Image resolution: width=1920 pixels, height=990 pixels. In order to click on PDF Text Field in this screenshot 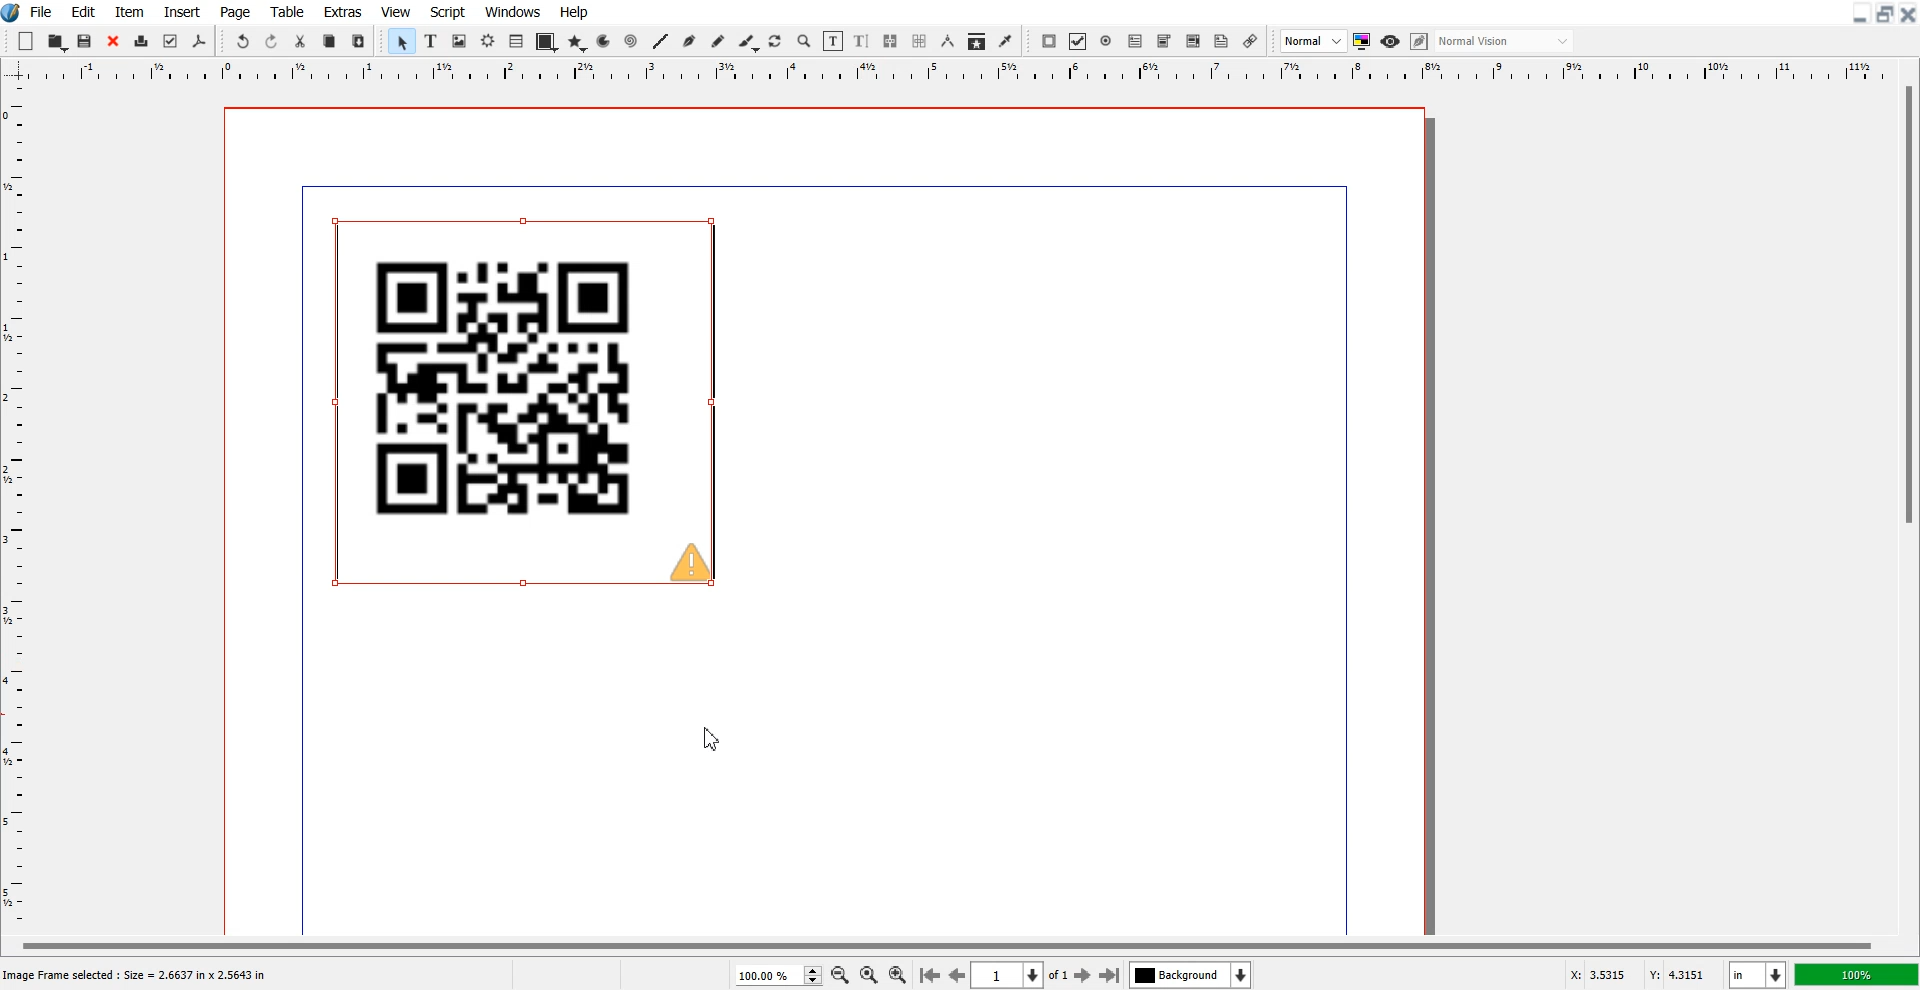, I will do `click(1135, 41)`.